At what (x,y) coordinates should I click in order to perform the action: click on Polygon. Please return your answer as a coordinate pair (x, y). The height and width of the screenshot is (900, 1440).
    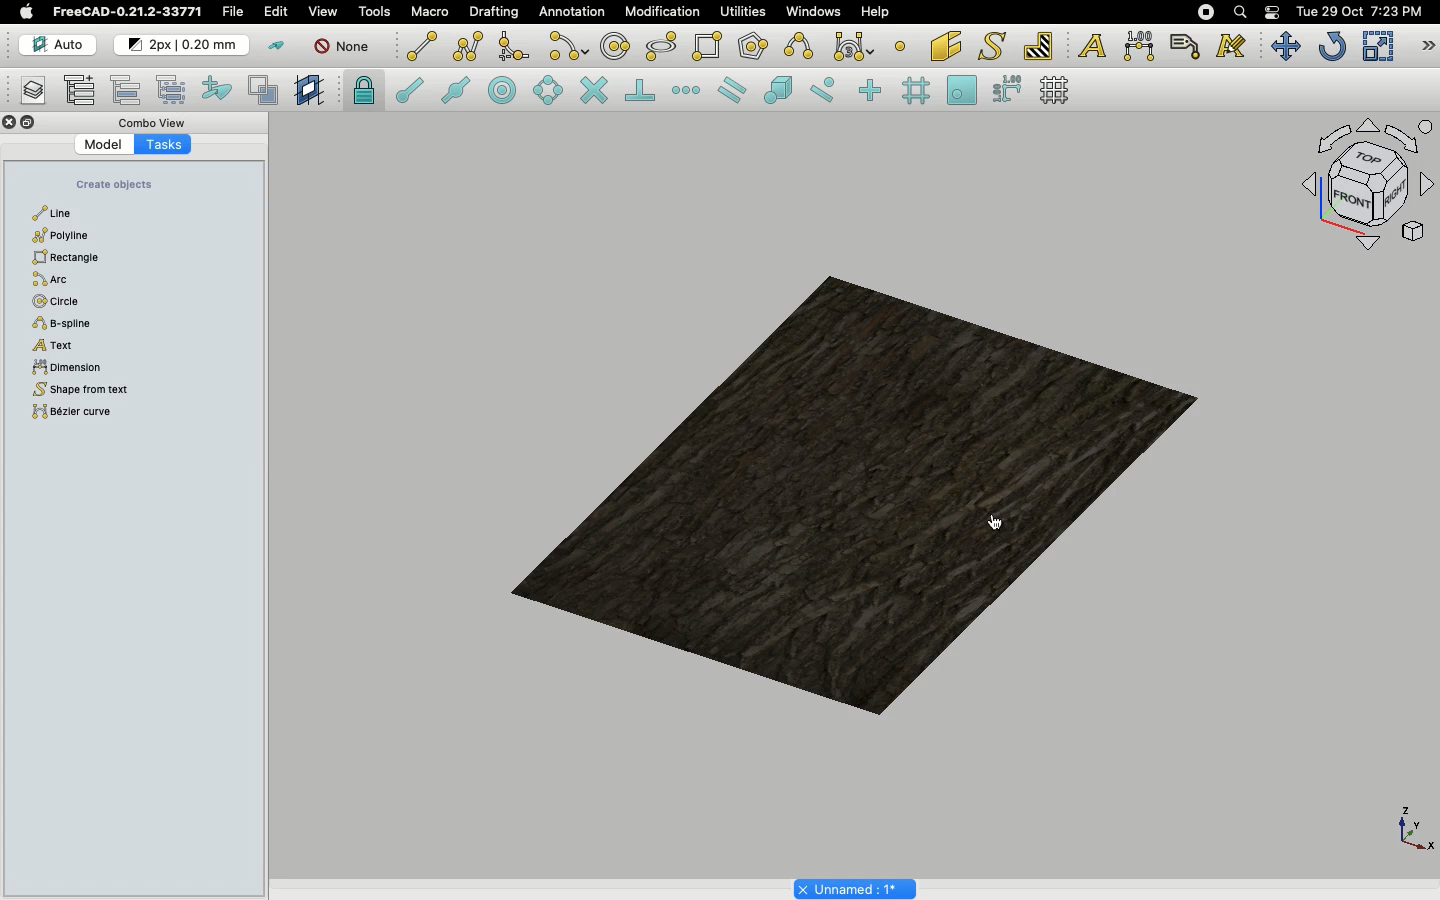
    Looking at the image, I should click on (751, 47).